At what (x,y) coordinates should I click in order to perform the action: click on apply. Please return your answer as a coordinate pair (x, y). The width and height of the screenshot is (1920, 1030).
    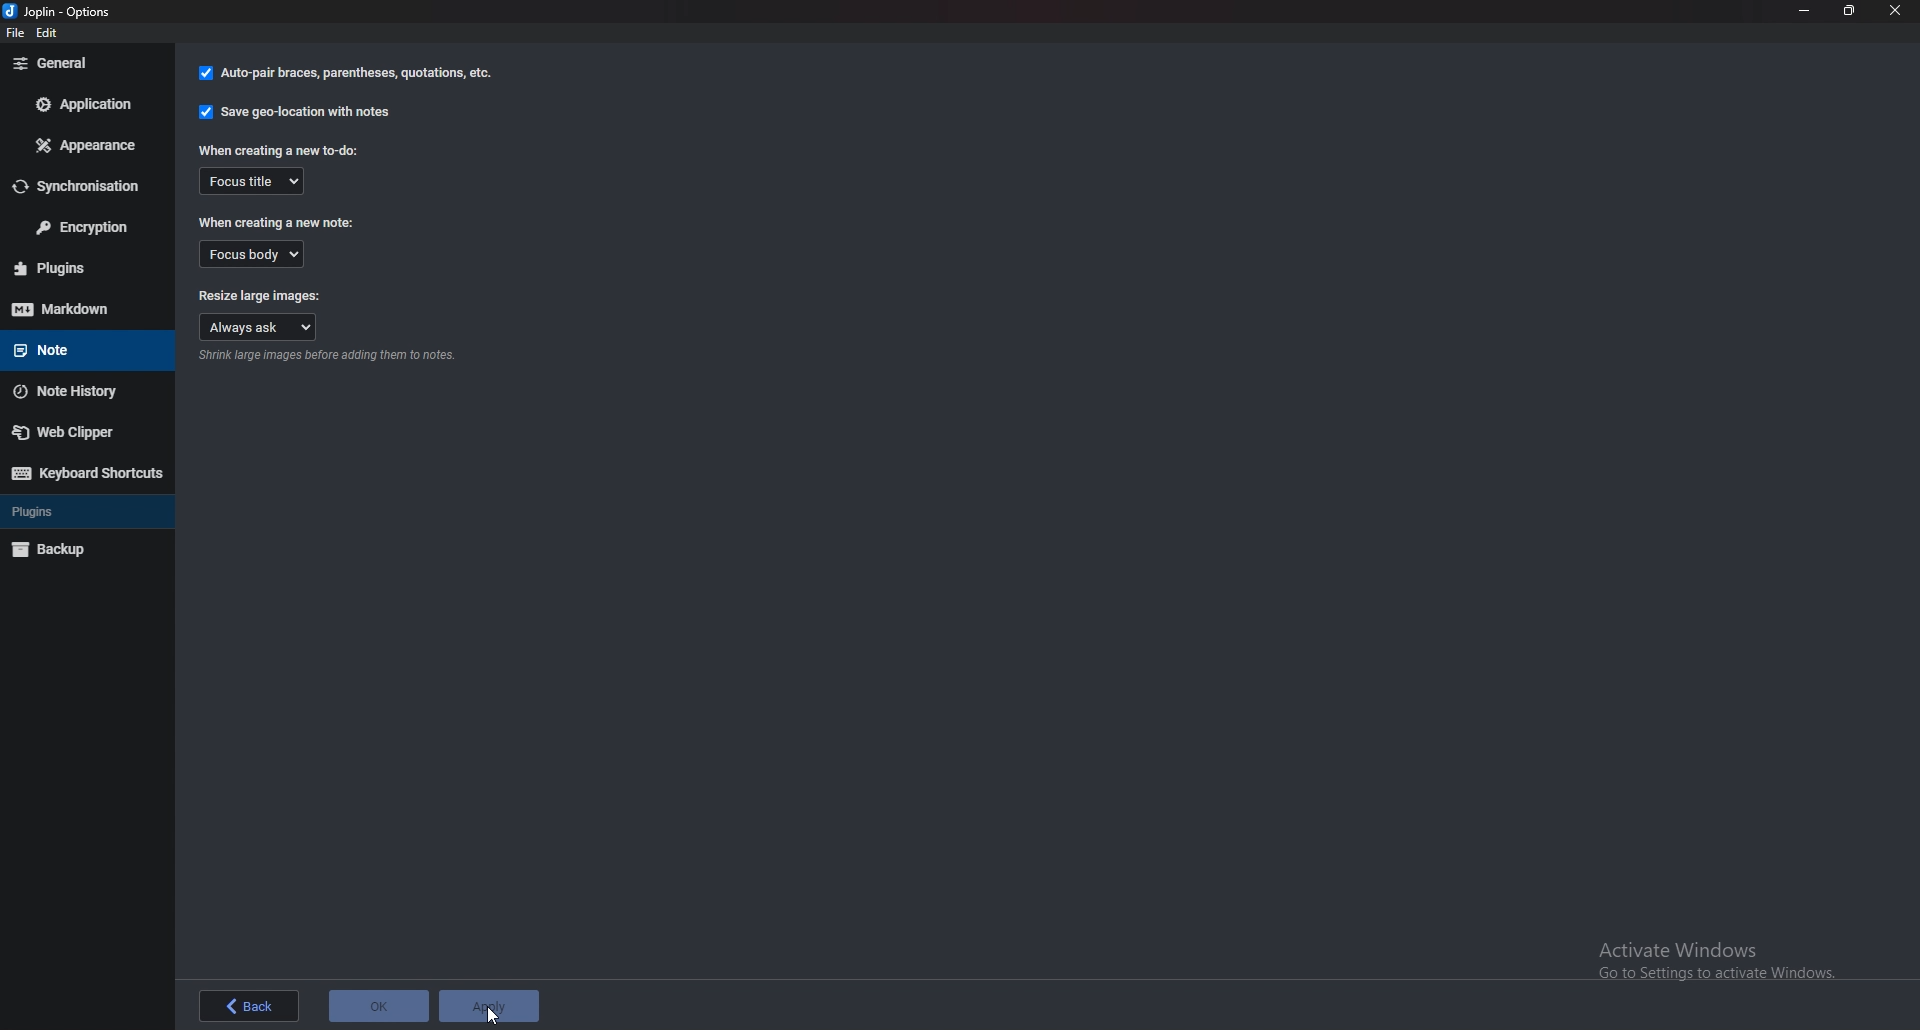
    Looking at the image, I should click on (491, 1004).